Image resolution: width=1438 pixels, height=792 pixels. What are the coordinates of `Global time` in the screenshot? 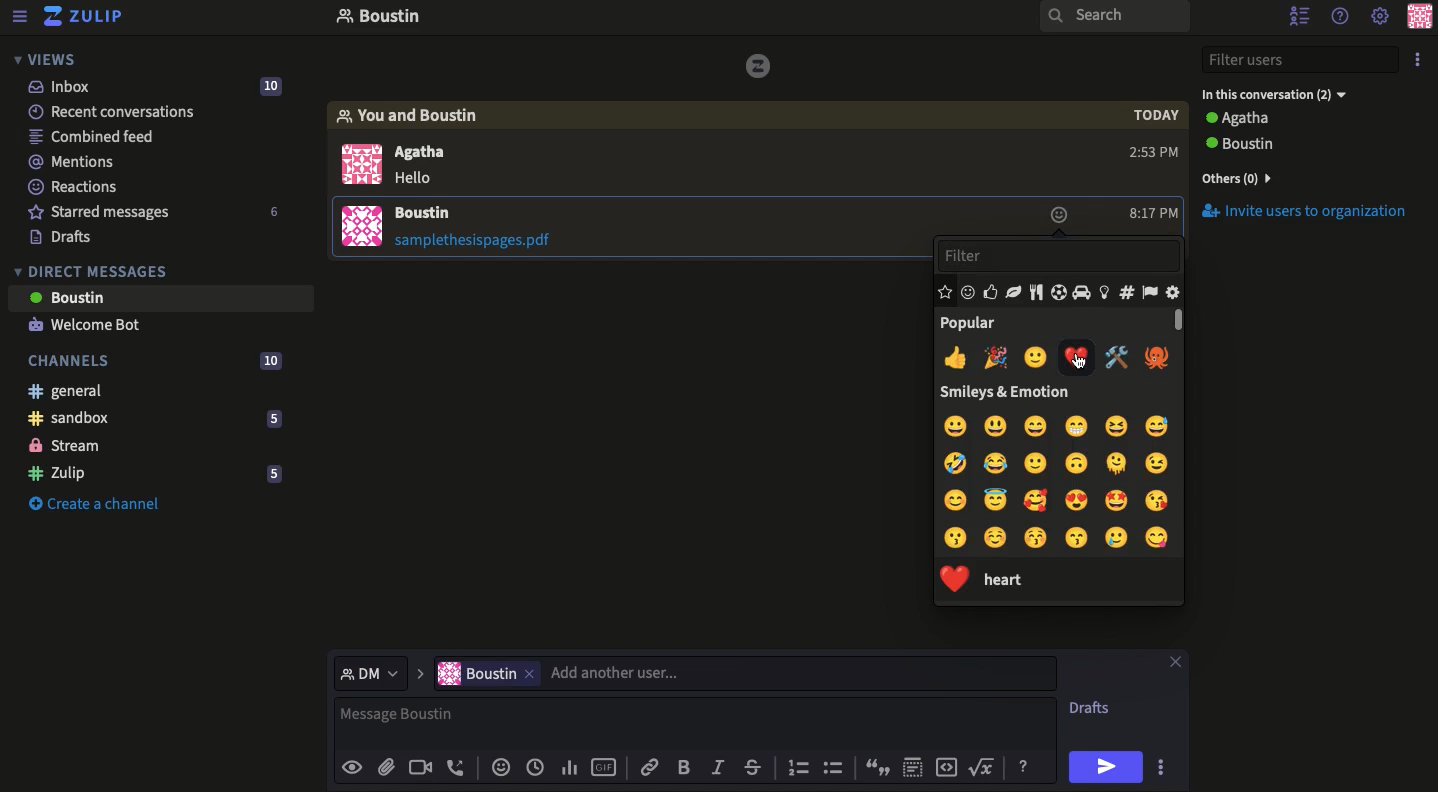 It's located at (535, 766).